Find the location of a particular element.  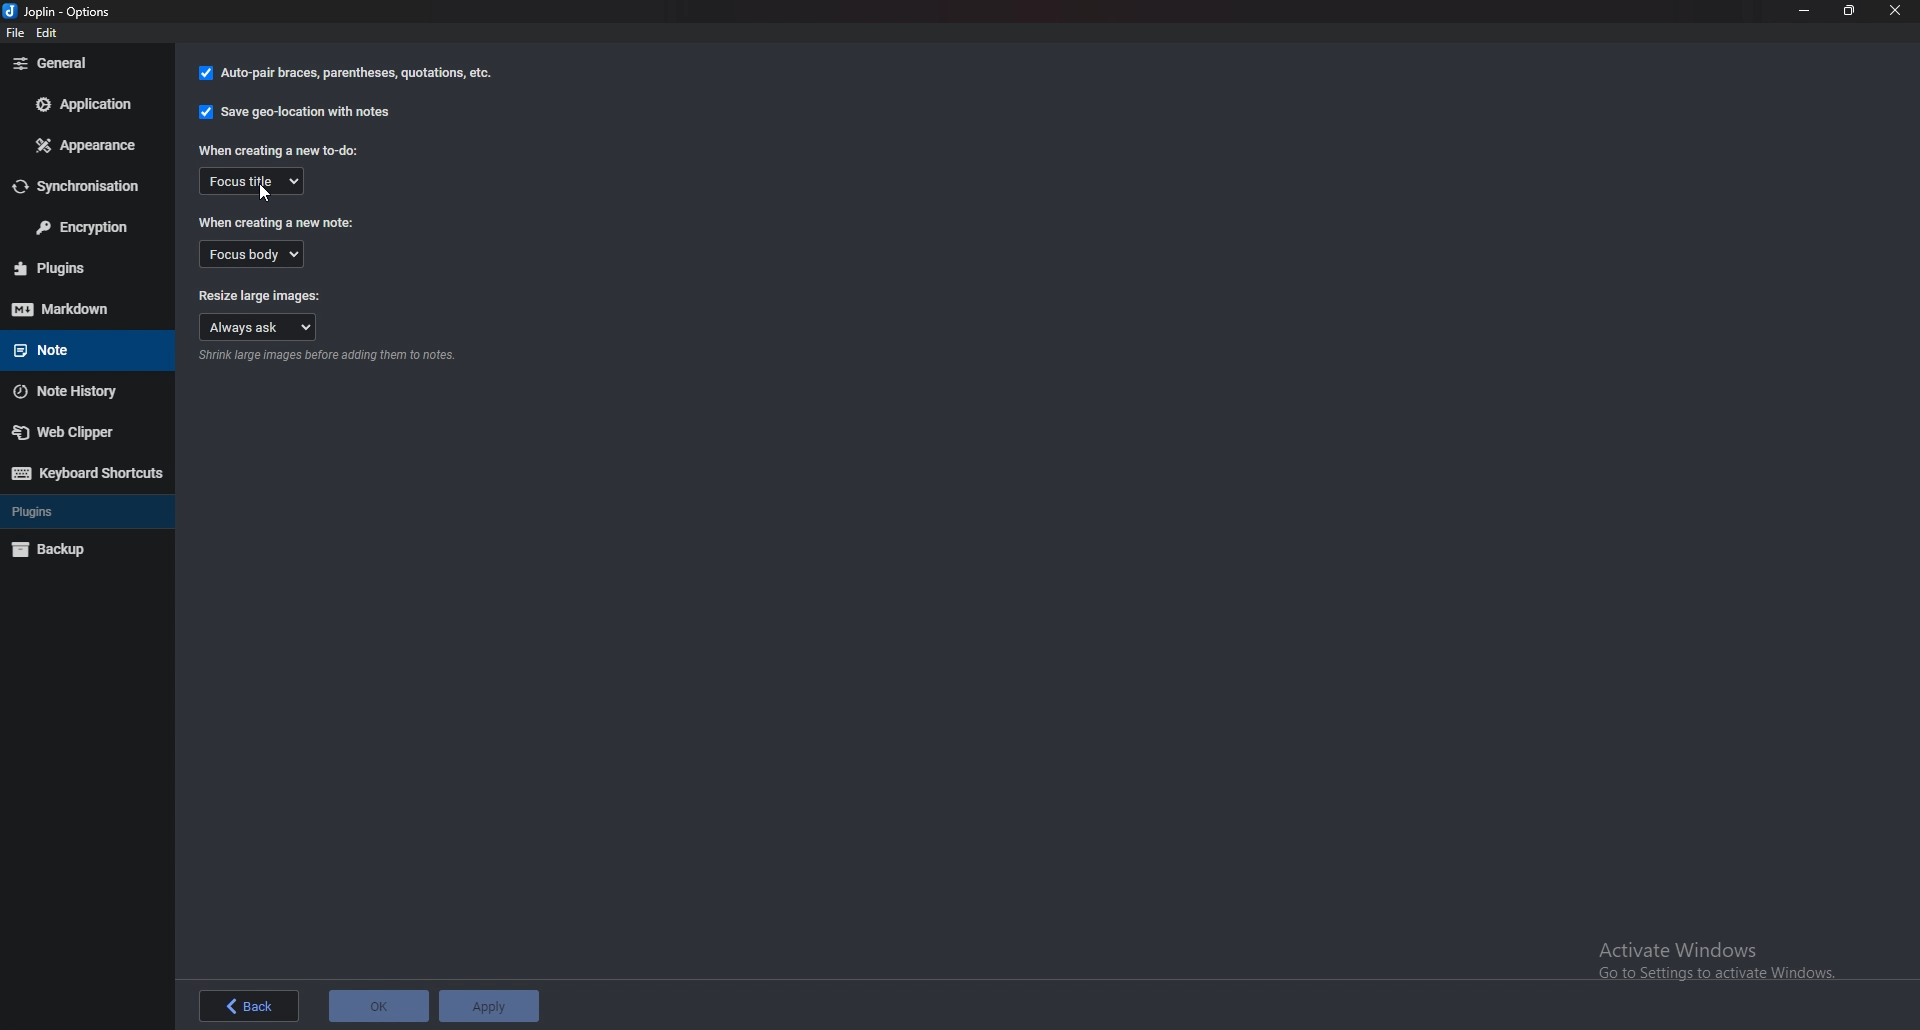

ok is located at coordinates (378, 1006).